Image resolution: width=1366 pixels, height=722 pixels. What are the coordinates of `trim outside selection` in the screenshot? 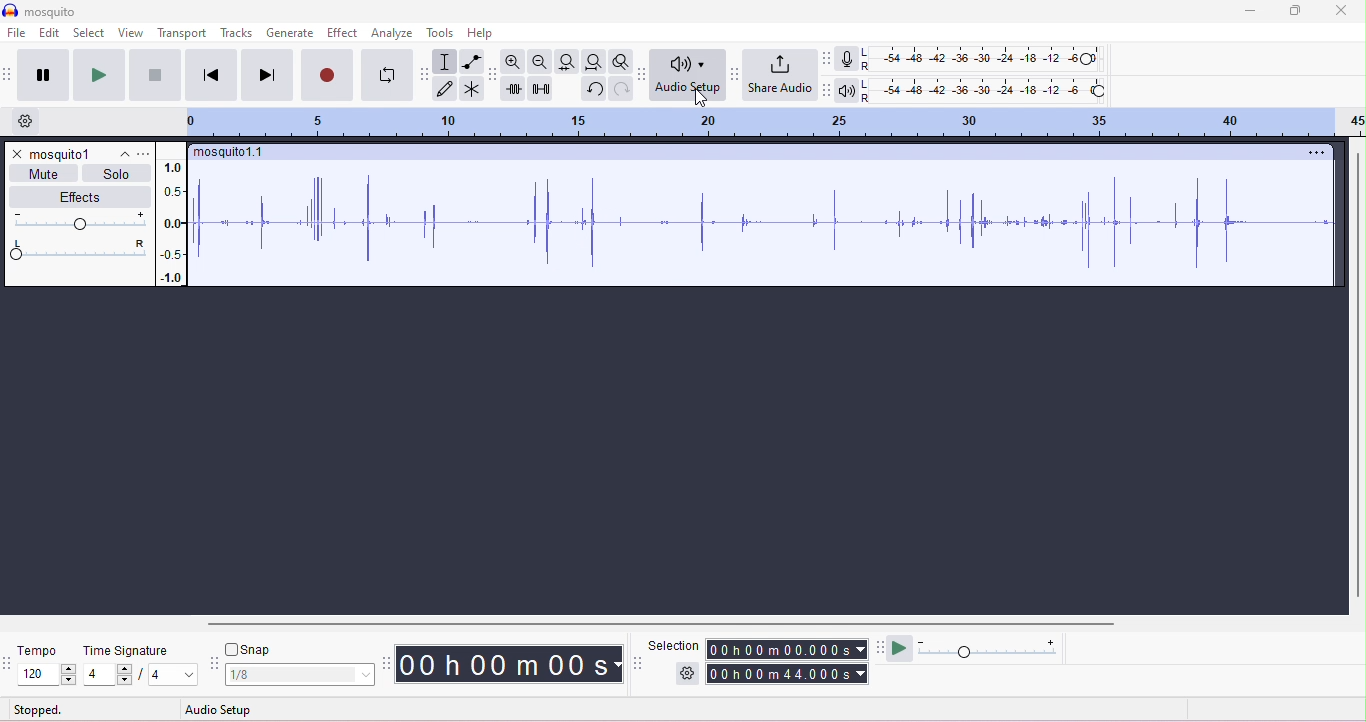 It's located at (515, 89).